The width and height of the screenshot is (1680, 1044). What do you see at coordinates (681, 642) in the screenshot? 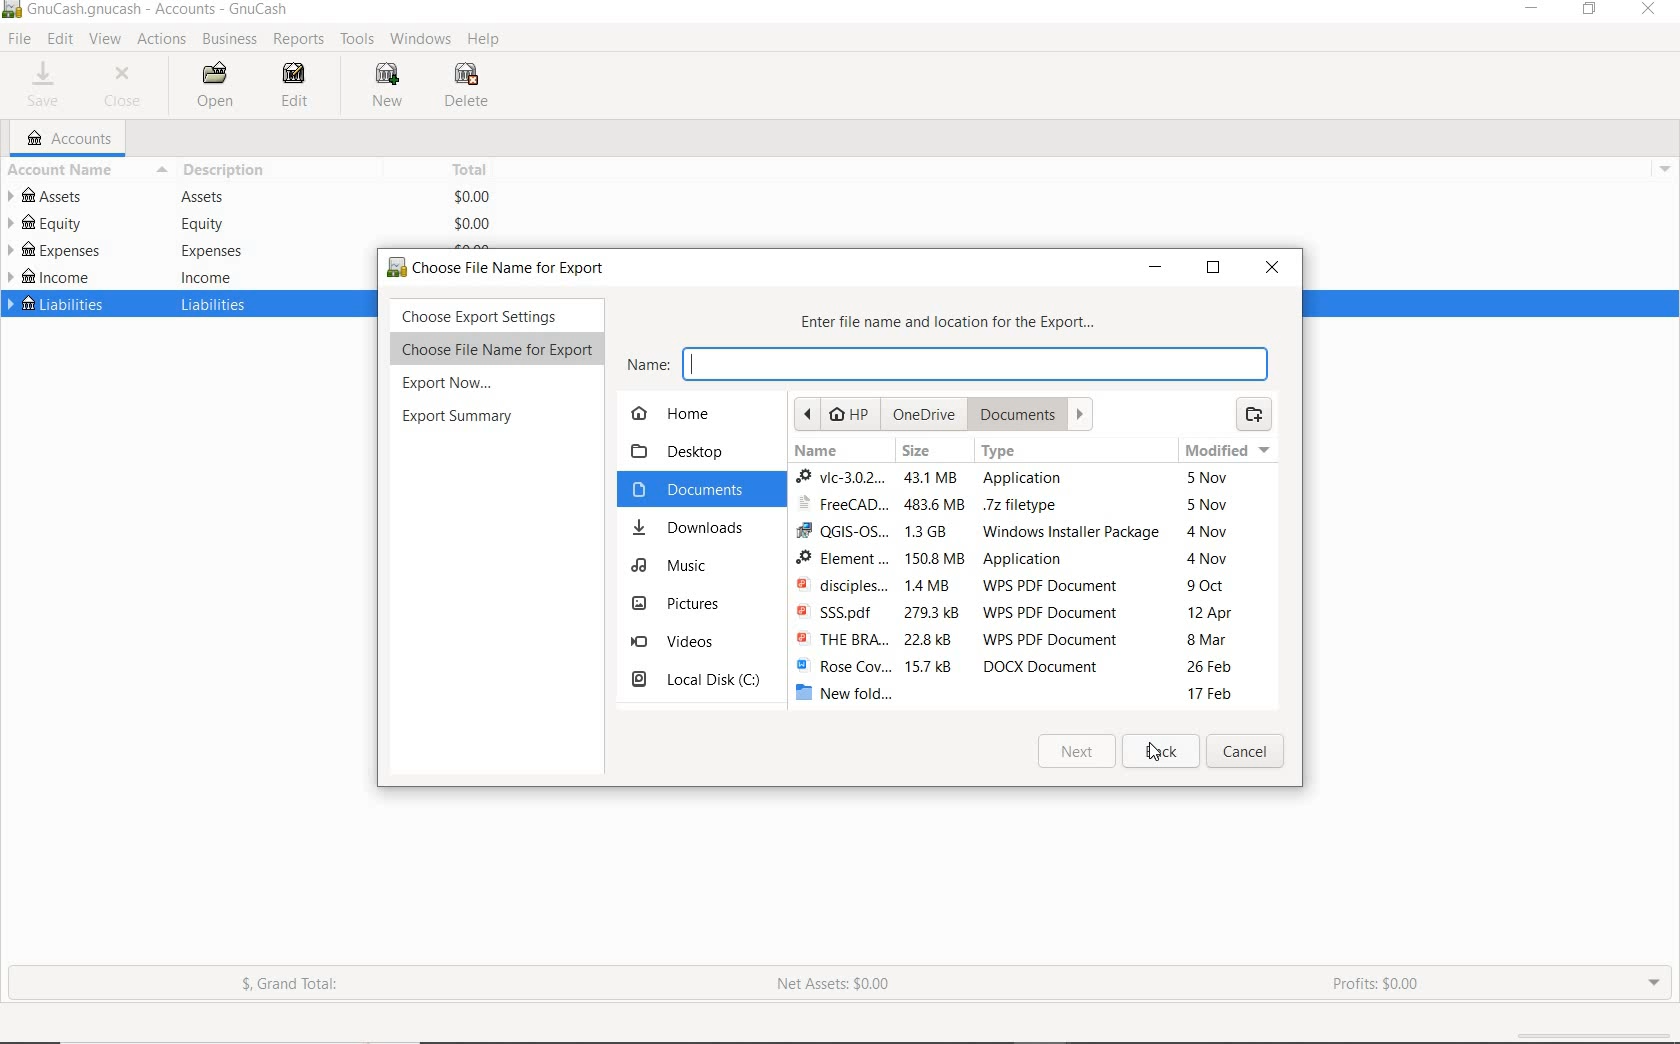
I see `videos` at bounding box center [681, 642].